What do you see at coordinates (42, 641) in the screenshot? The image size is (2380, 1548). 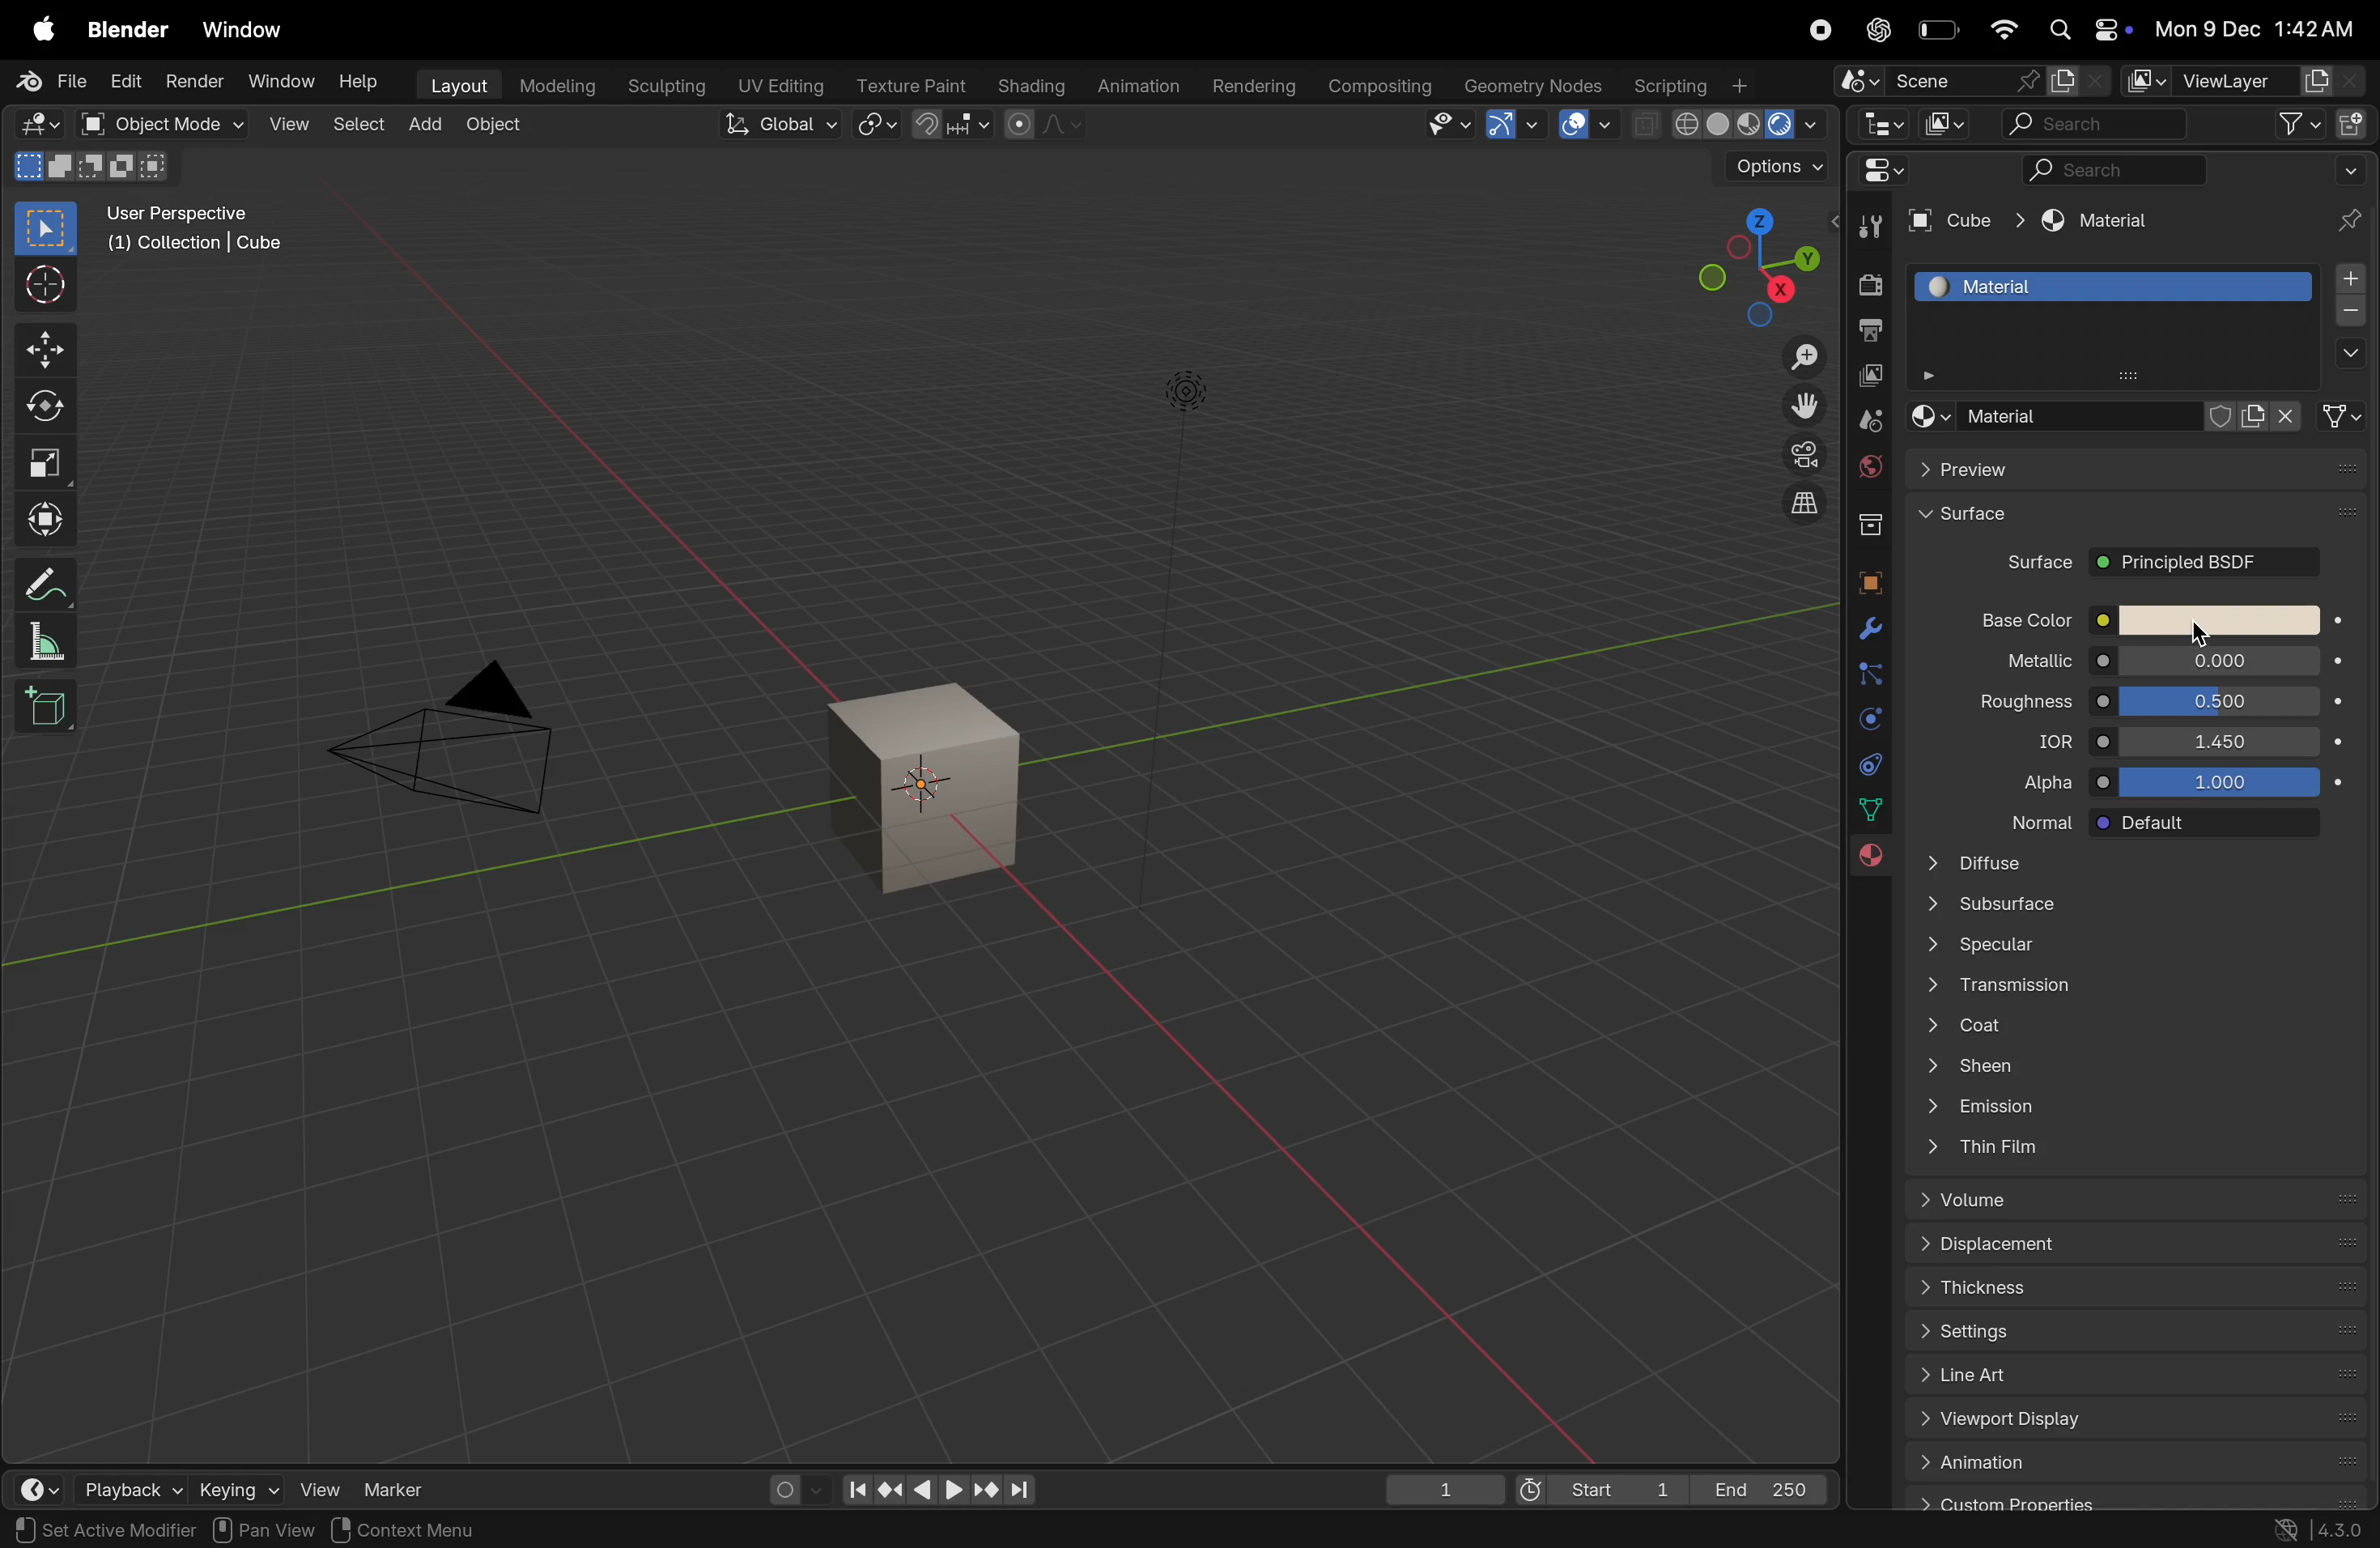 I see `measure ` at bounding box center [42, 641].